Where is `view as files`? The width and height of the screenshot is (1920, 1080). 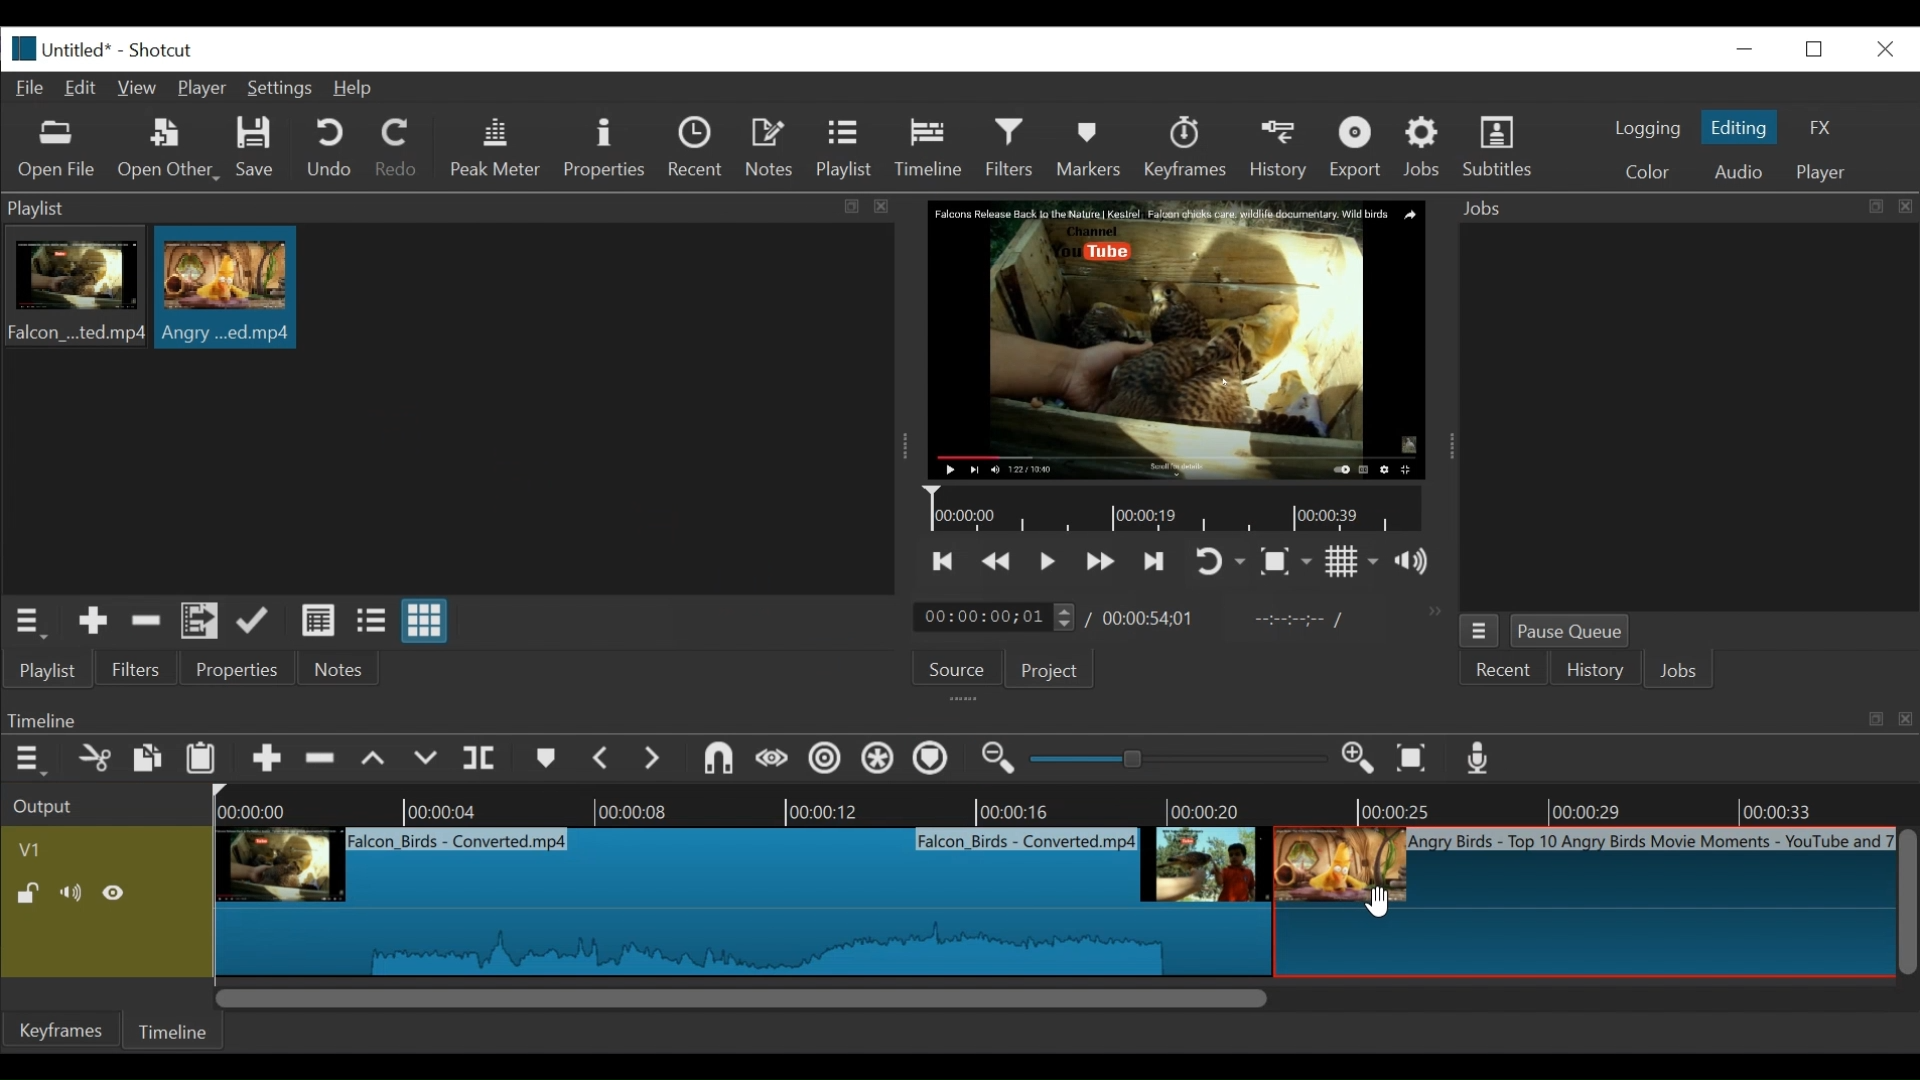
view as files is located at coordinates (373, 620).